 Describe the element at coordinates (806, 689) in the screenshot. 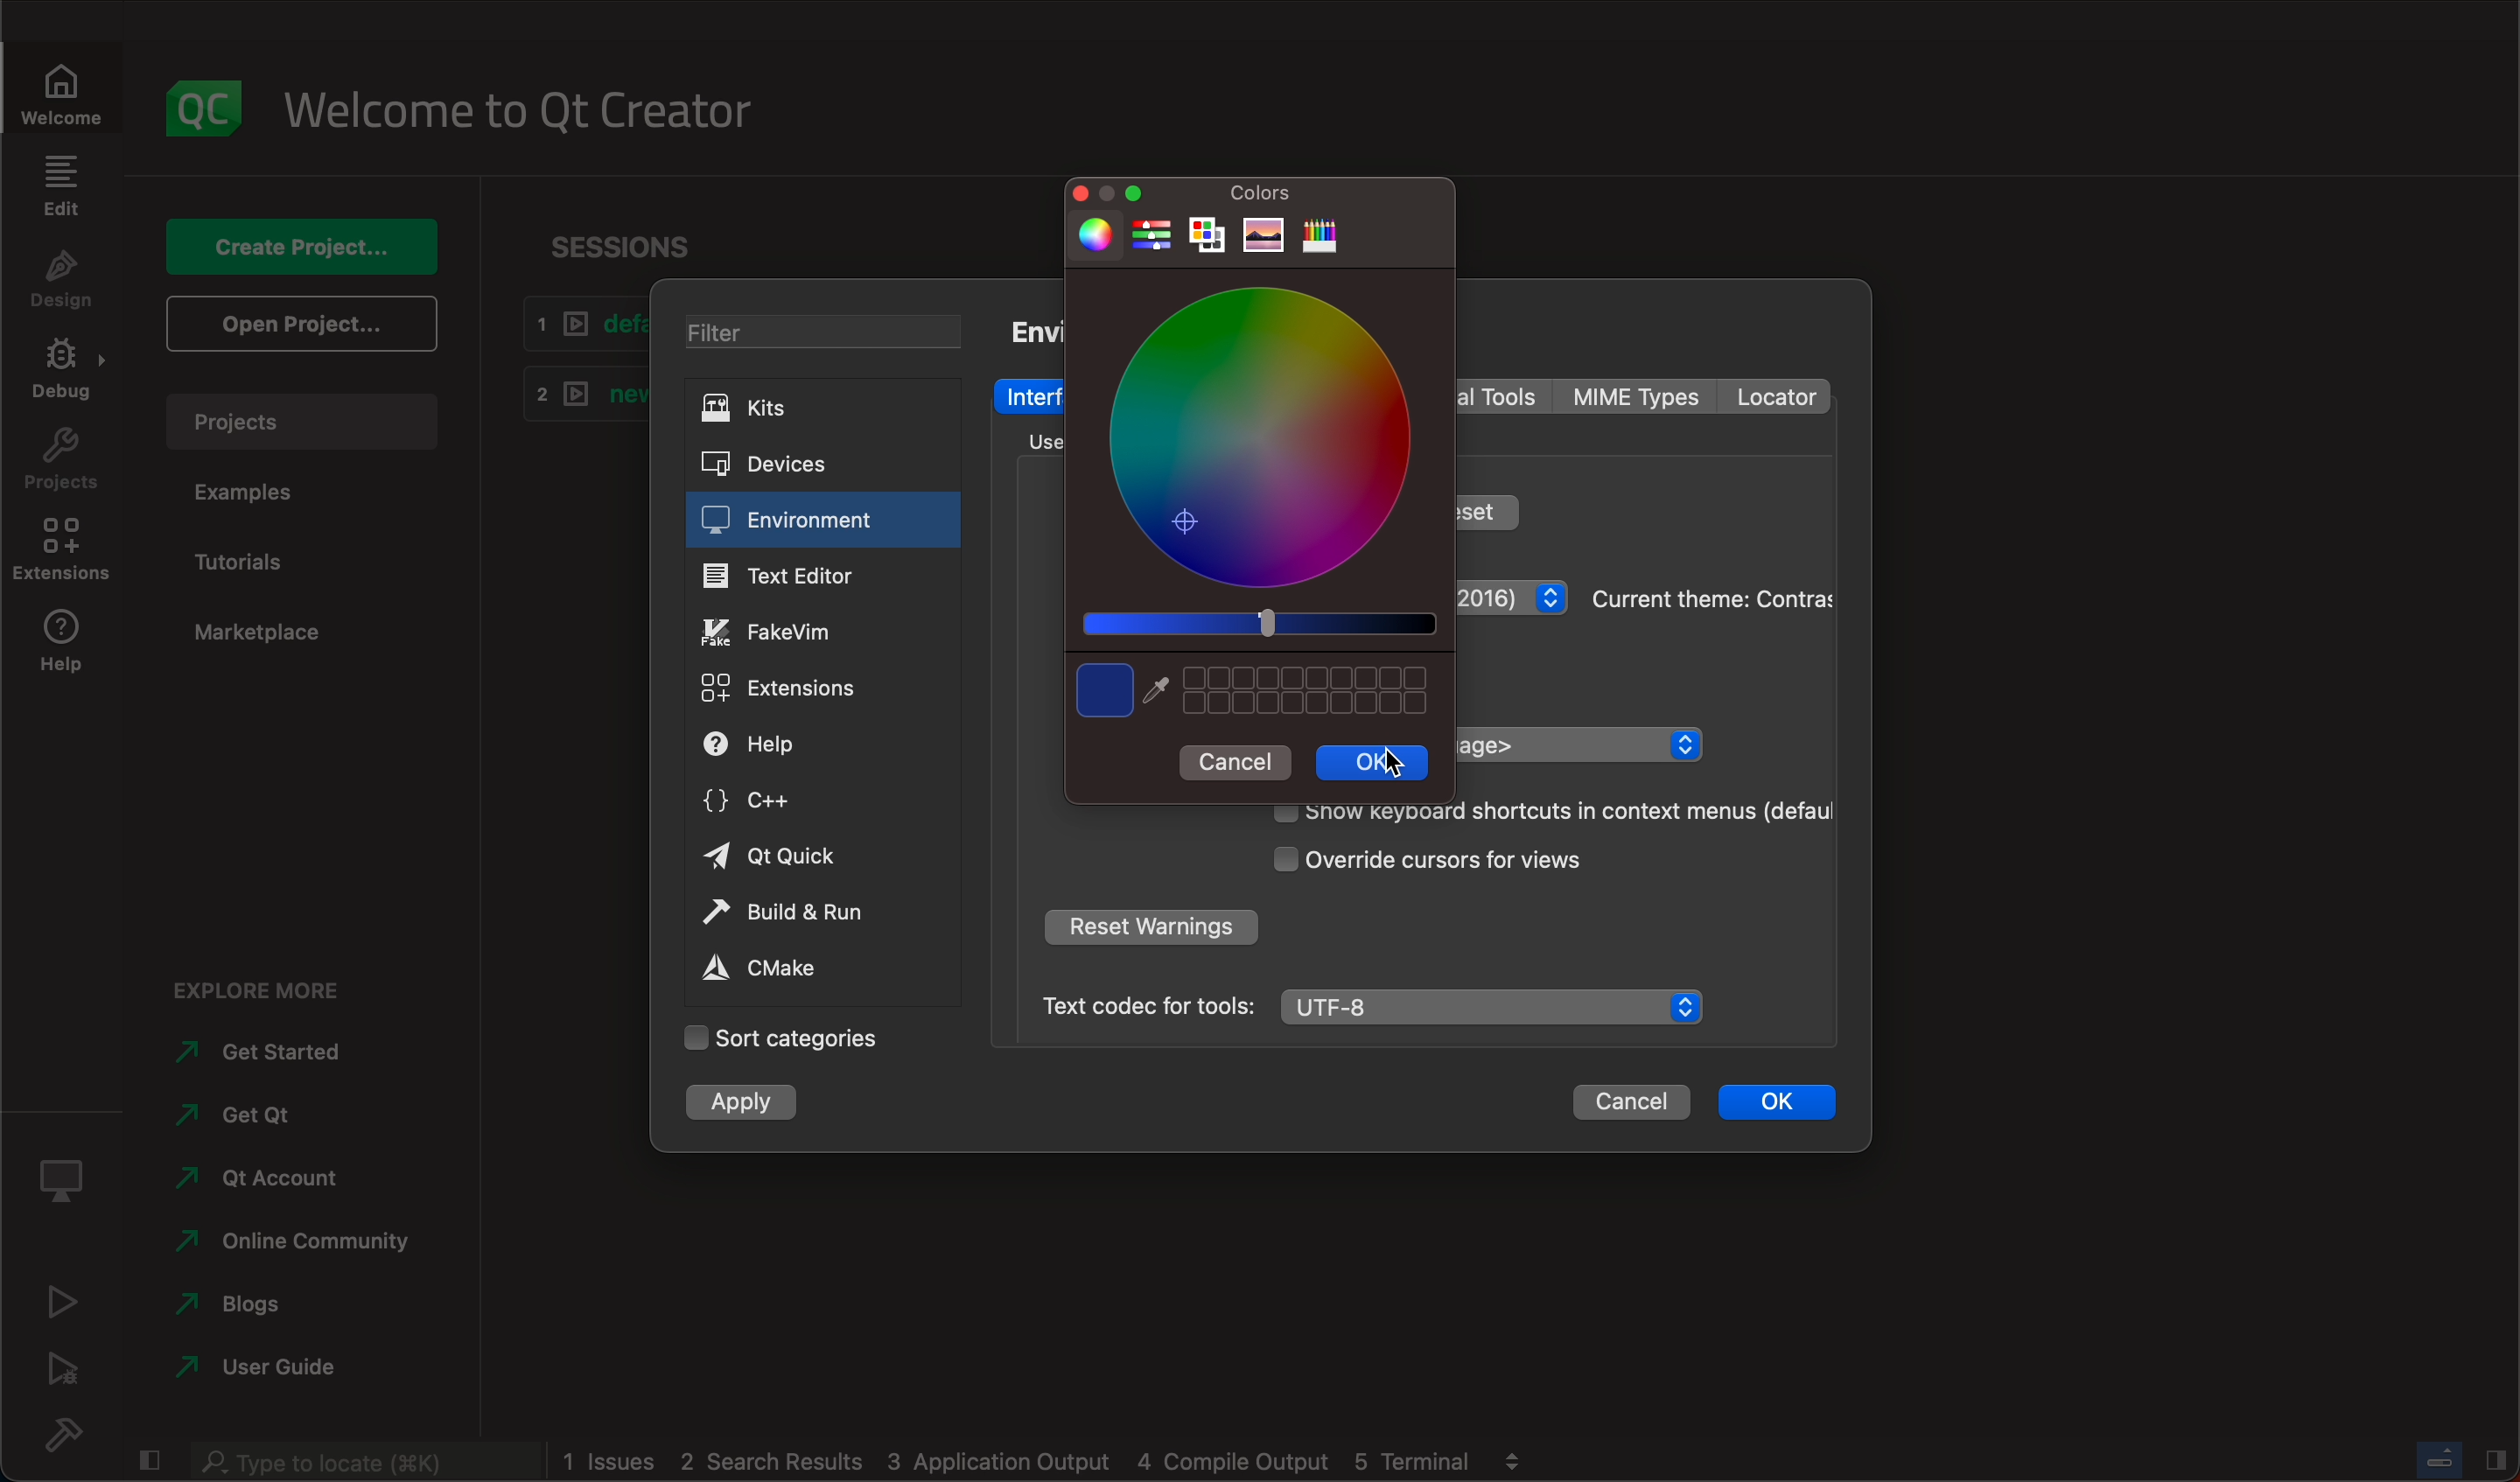

I see `extensions` at that location.